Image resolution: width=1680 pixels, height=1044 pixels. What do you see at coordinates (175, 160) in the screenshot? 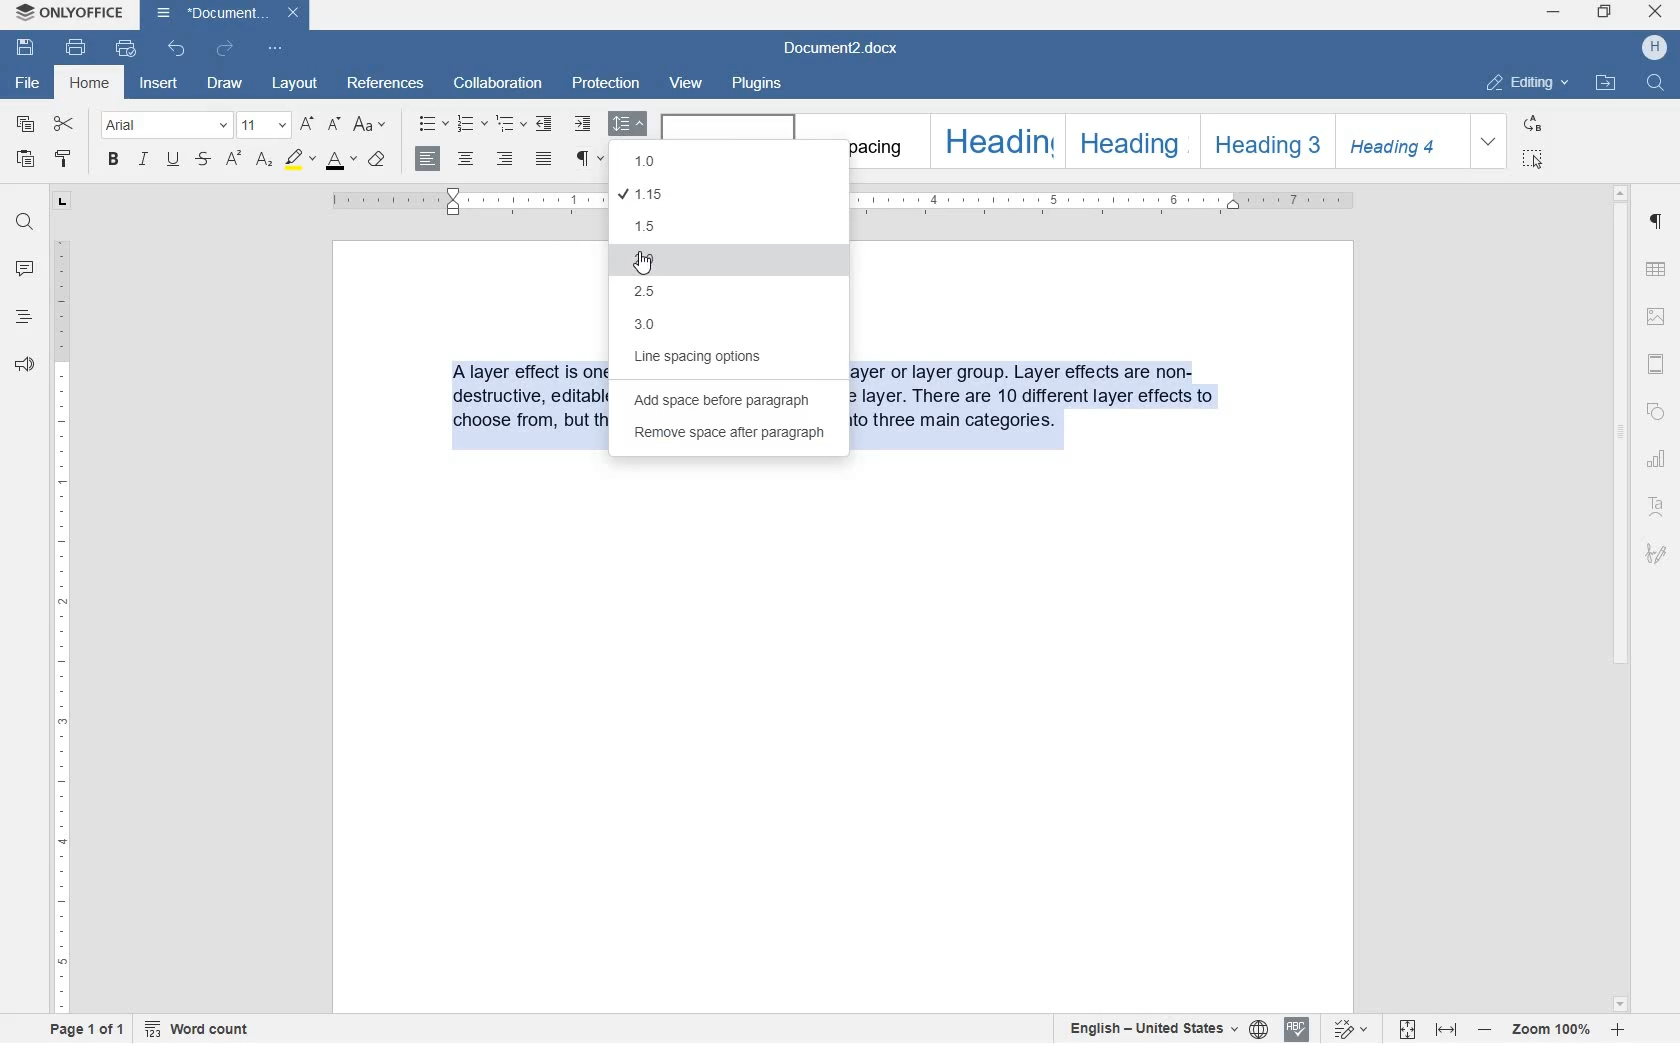
I see `underline` at bounding box center [175, 160].